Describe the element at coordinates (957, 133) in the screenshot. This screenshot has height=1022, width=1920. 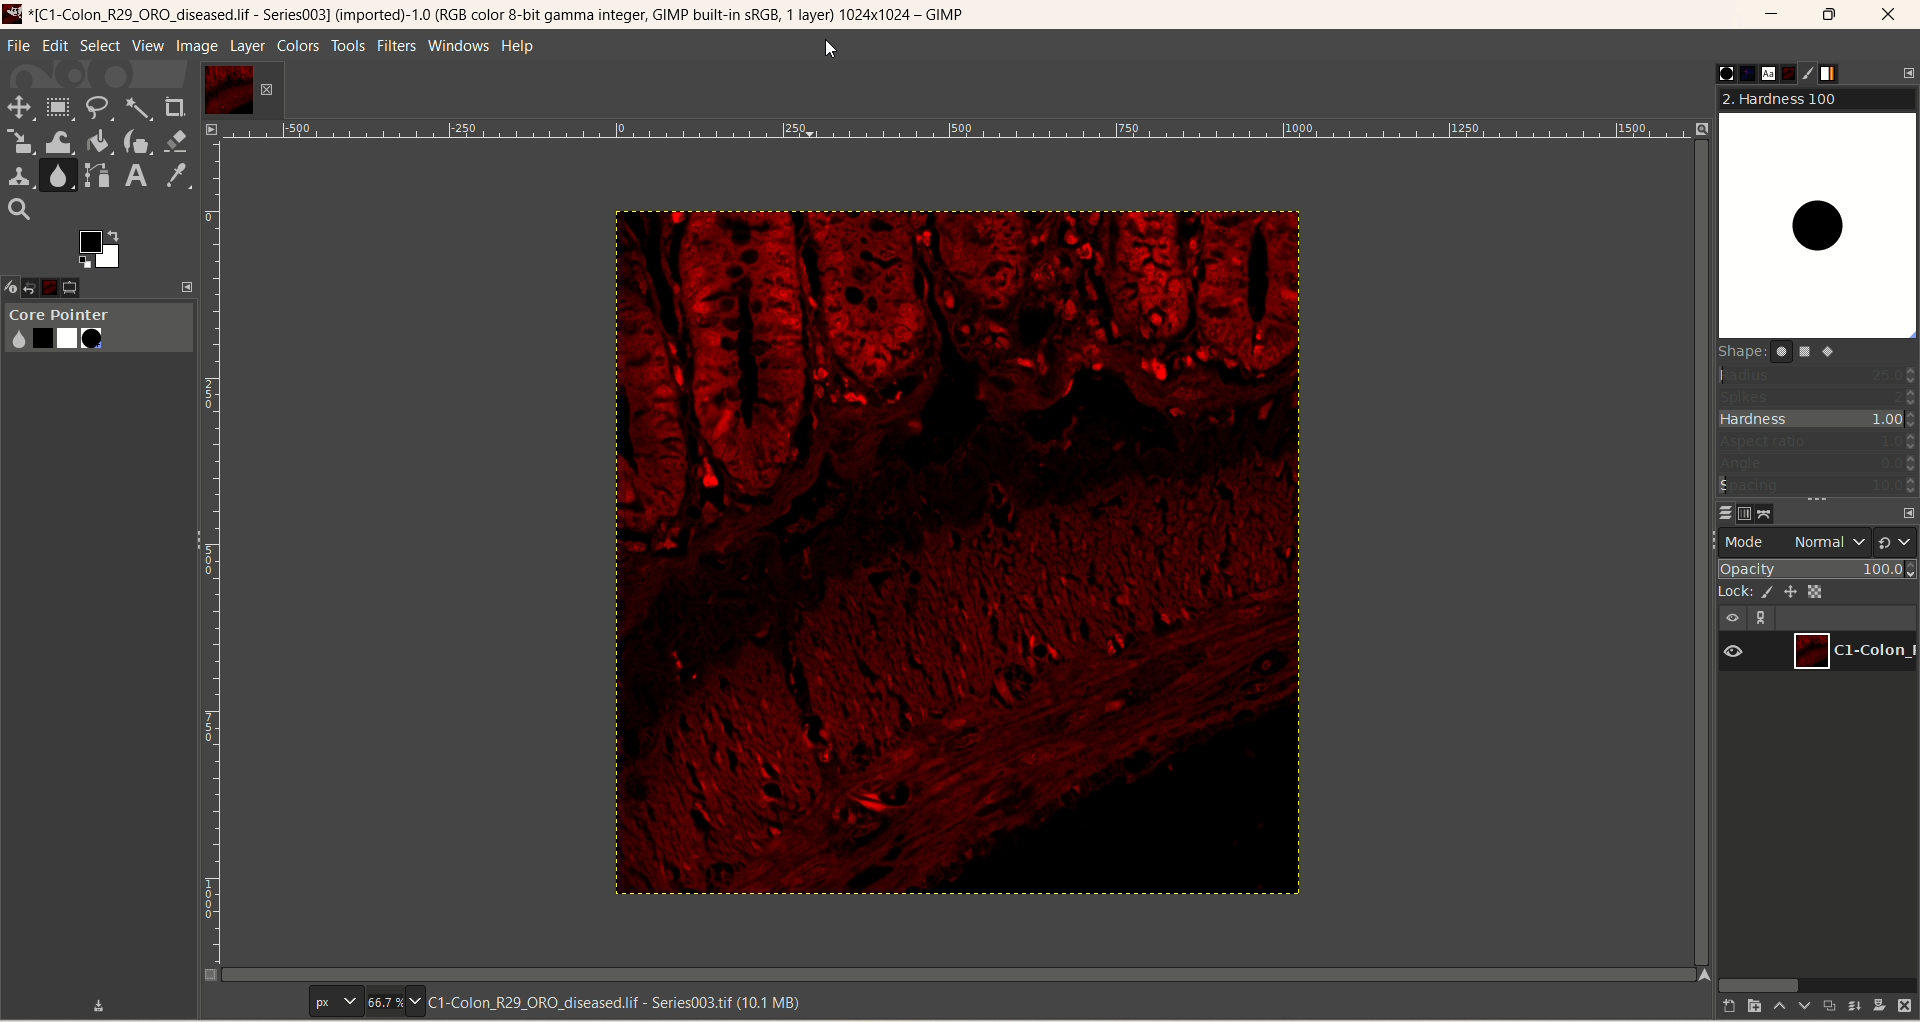
I see `scale bar` at that location.